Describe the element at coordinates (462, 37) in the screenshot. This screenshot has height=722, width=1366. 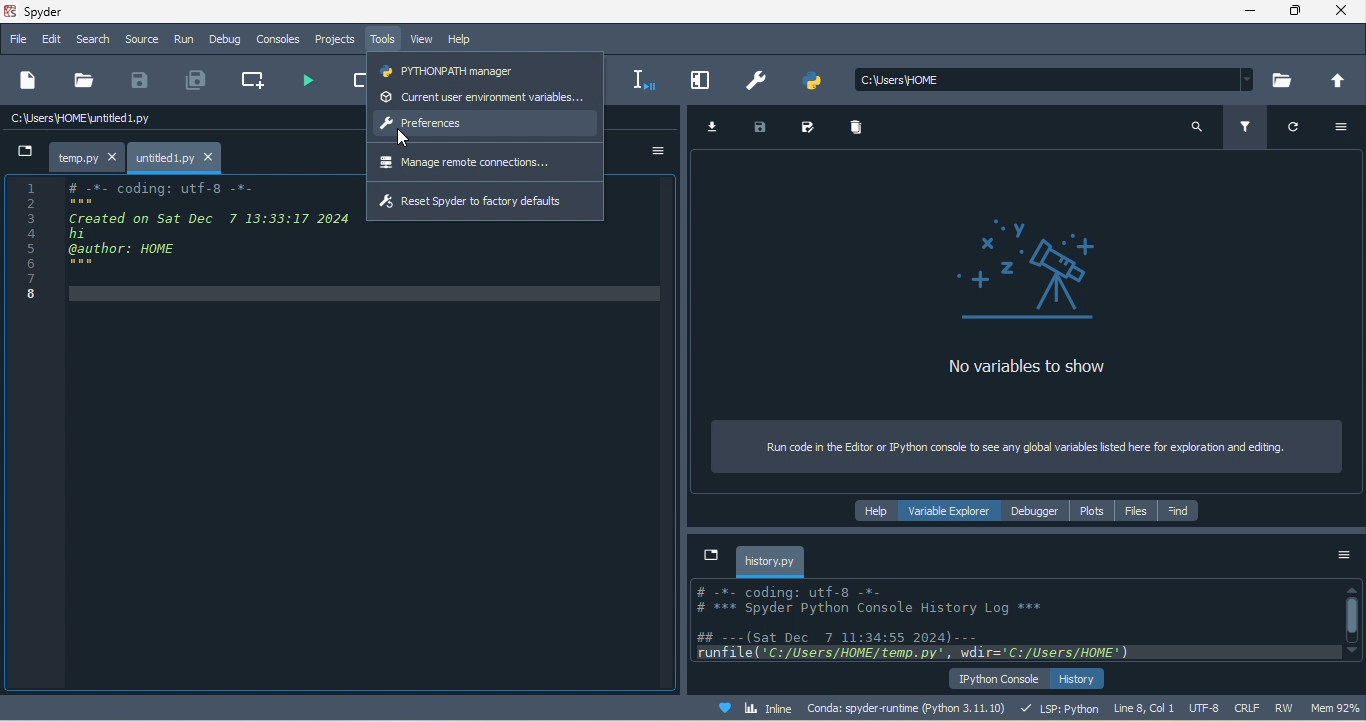
I see `help` at that location.